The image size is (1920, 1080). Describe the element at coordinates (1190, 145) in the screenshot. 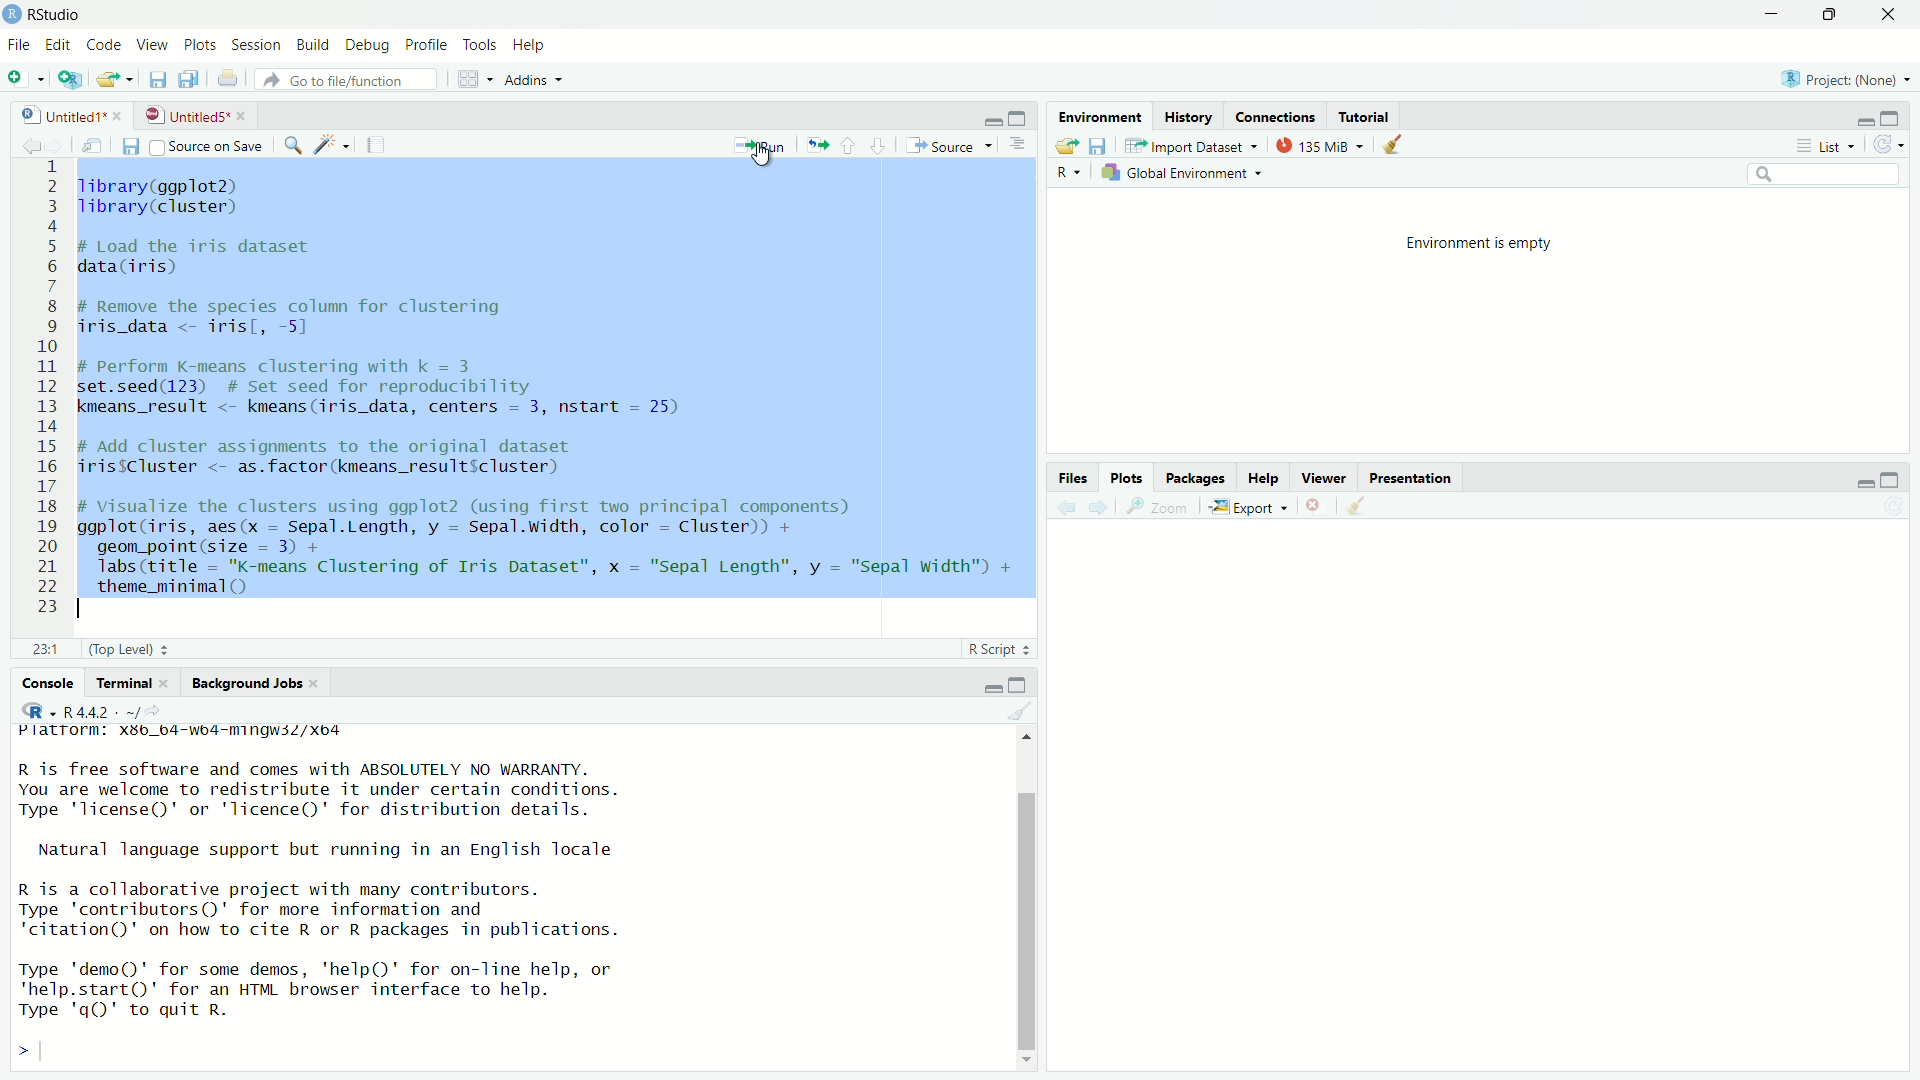

I see `import dataset` at that location.